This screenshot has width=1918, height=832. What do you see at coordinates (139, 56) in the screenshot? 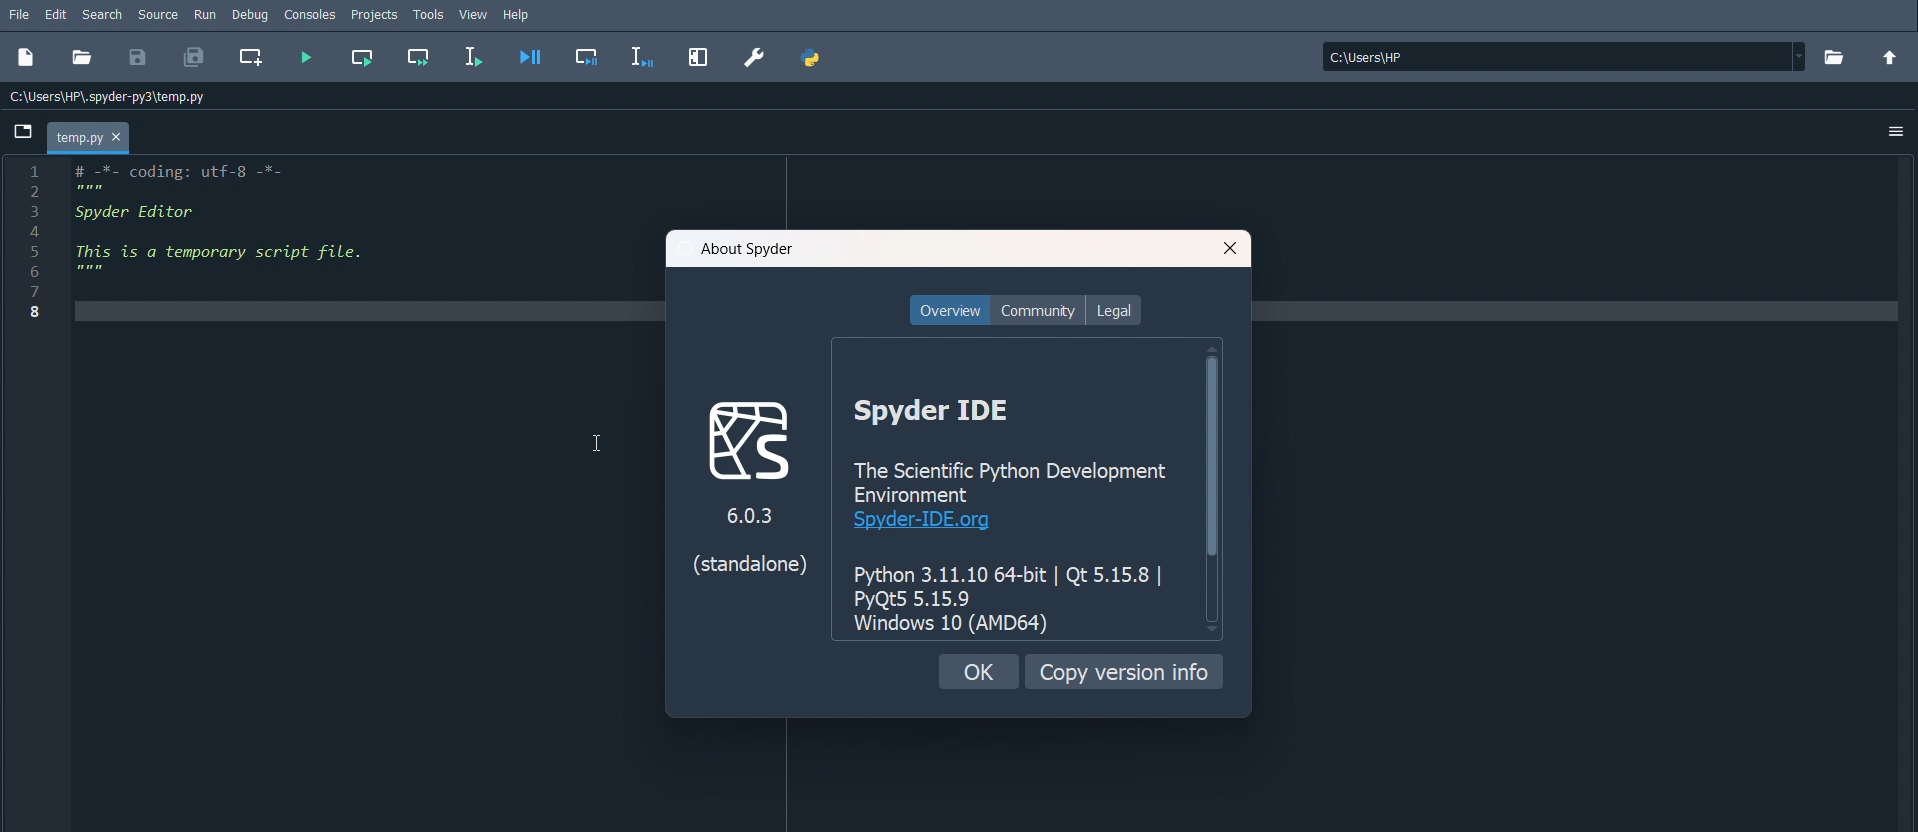
I see `Save file` at bounding box center [139, 56].